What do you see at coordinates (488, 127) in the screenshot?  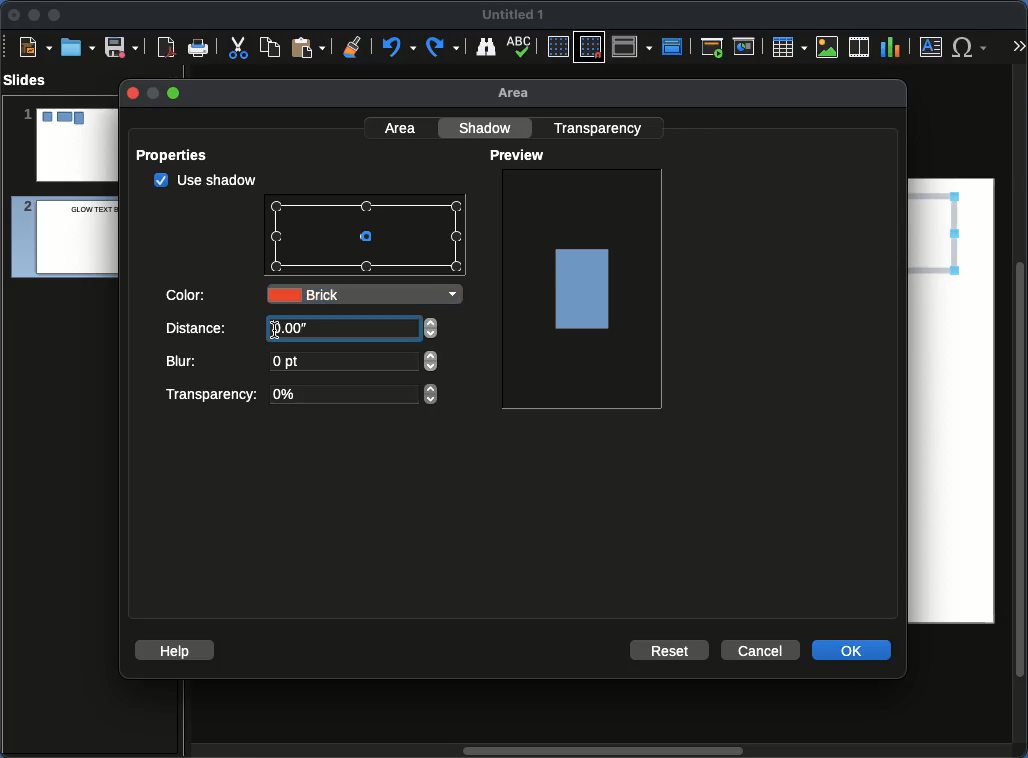 I see `Shadow` at bounding box center [488, 127].